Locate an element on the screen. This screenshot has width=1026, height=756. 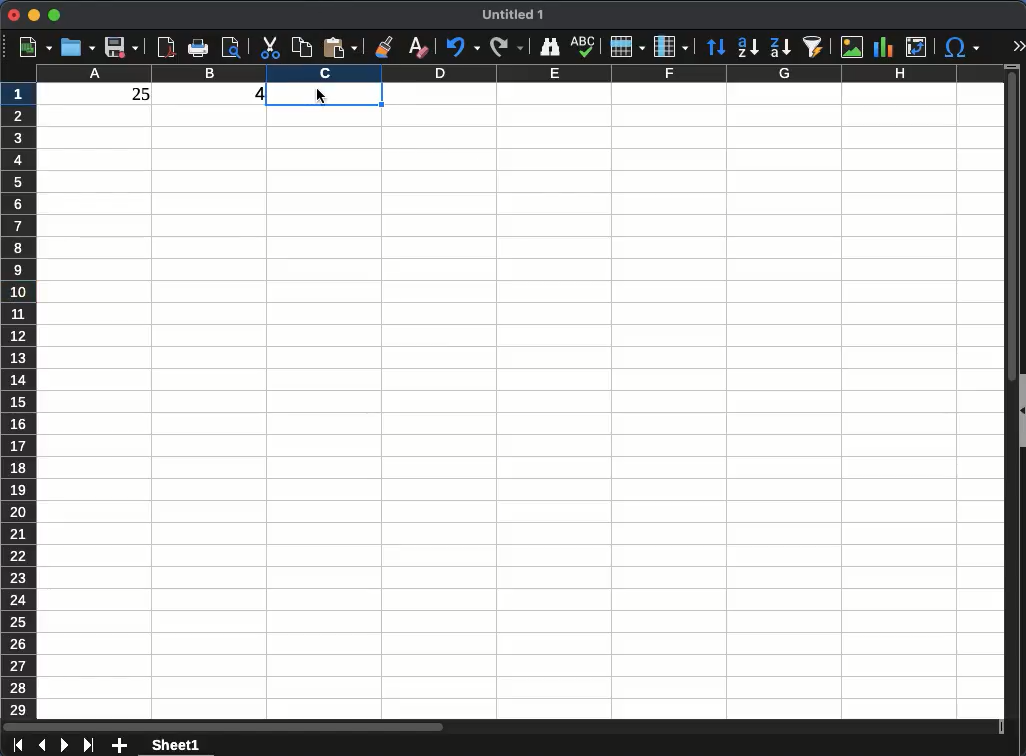
cut is located at coordinates (269, 49).